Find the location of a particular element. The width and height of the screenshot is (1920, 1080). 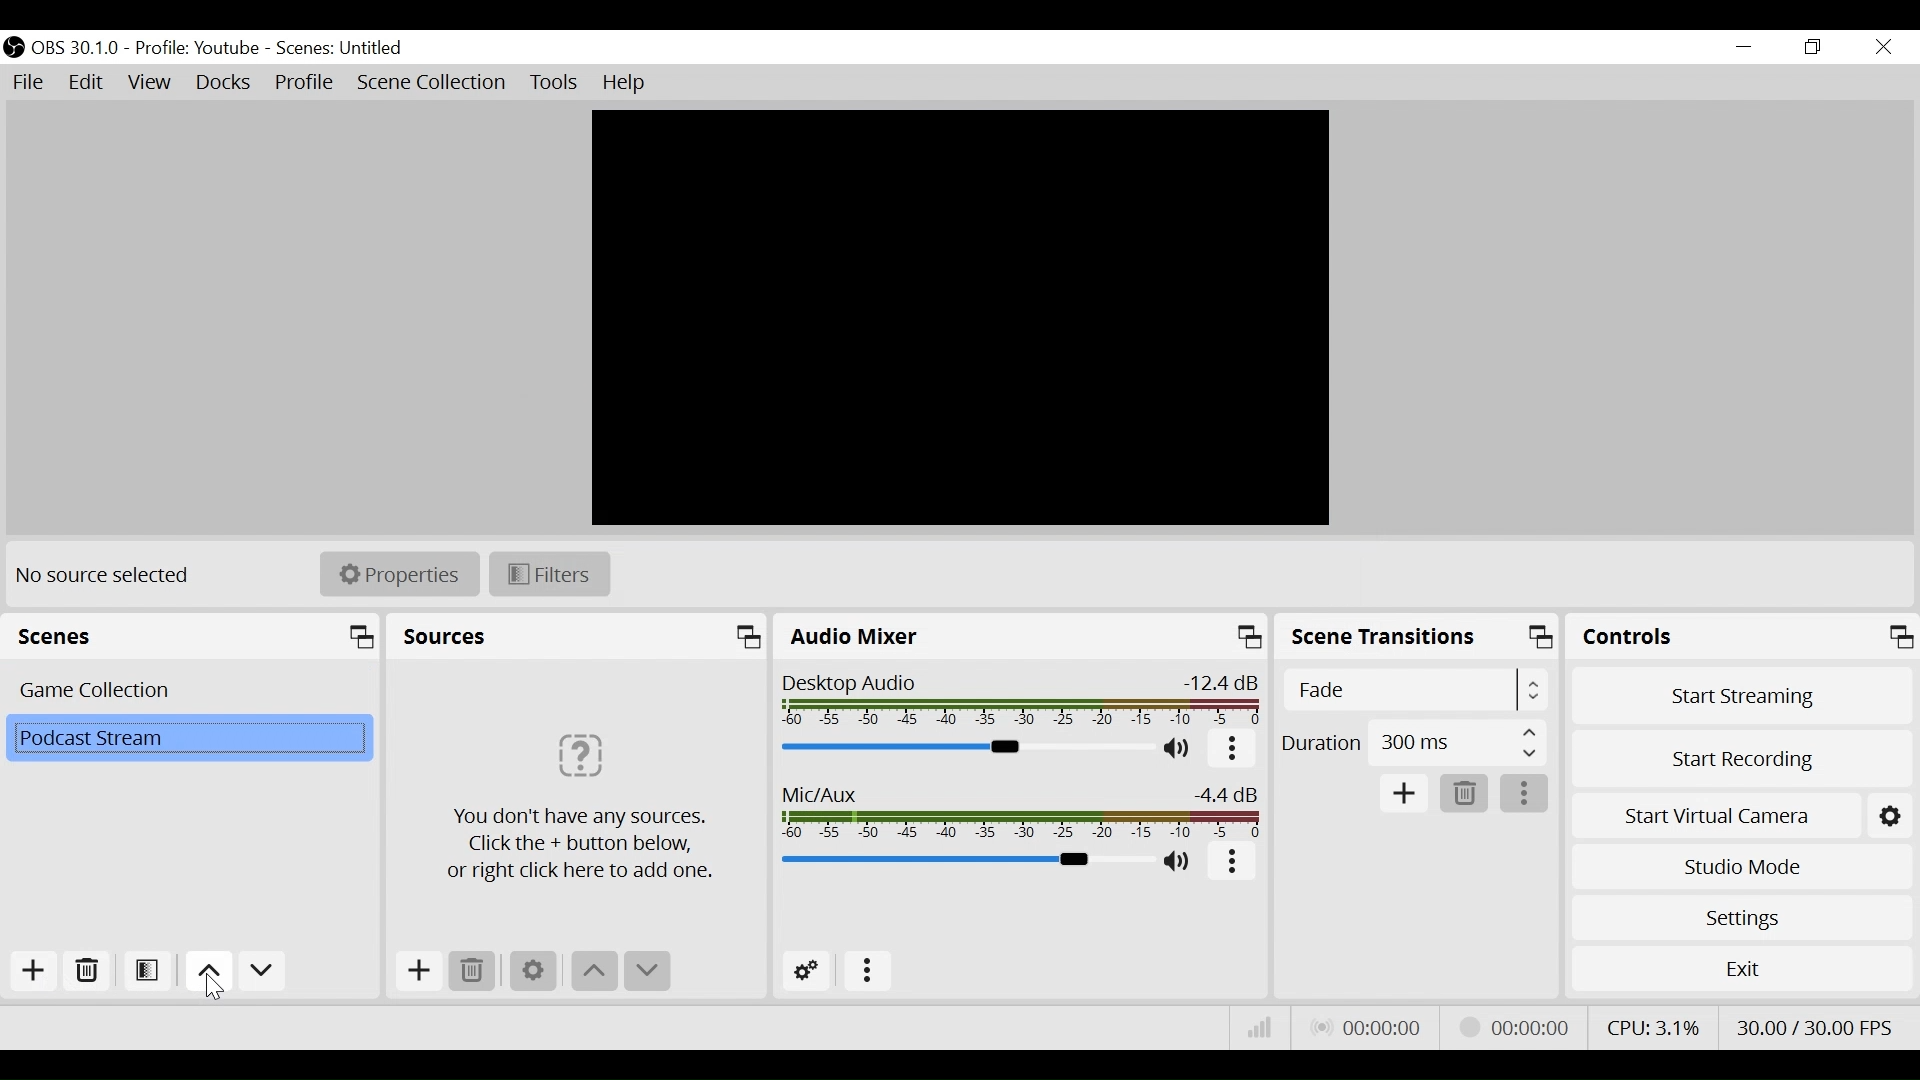

Scenes Name is located at coordinates (346, 48).